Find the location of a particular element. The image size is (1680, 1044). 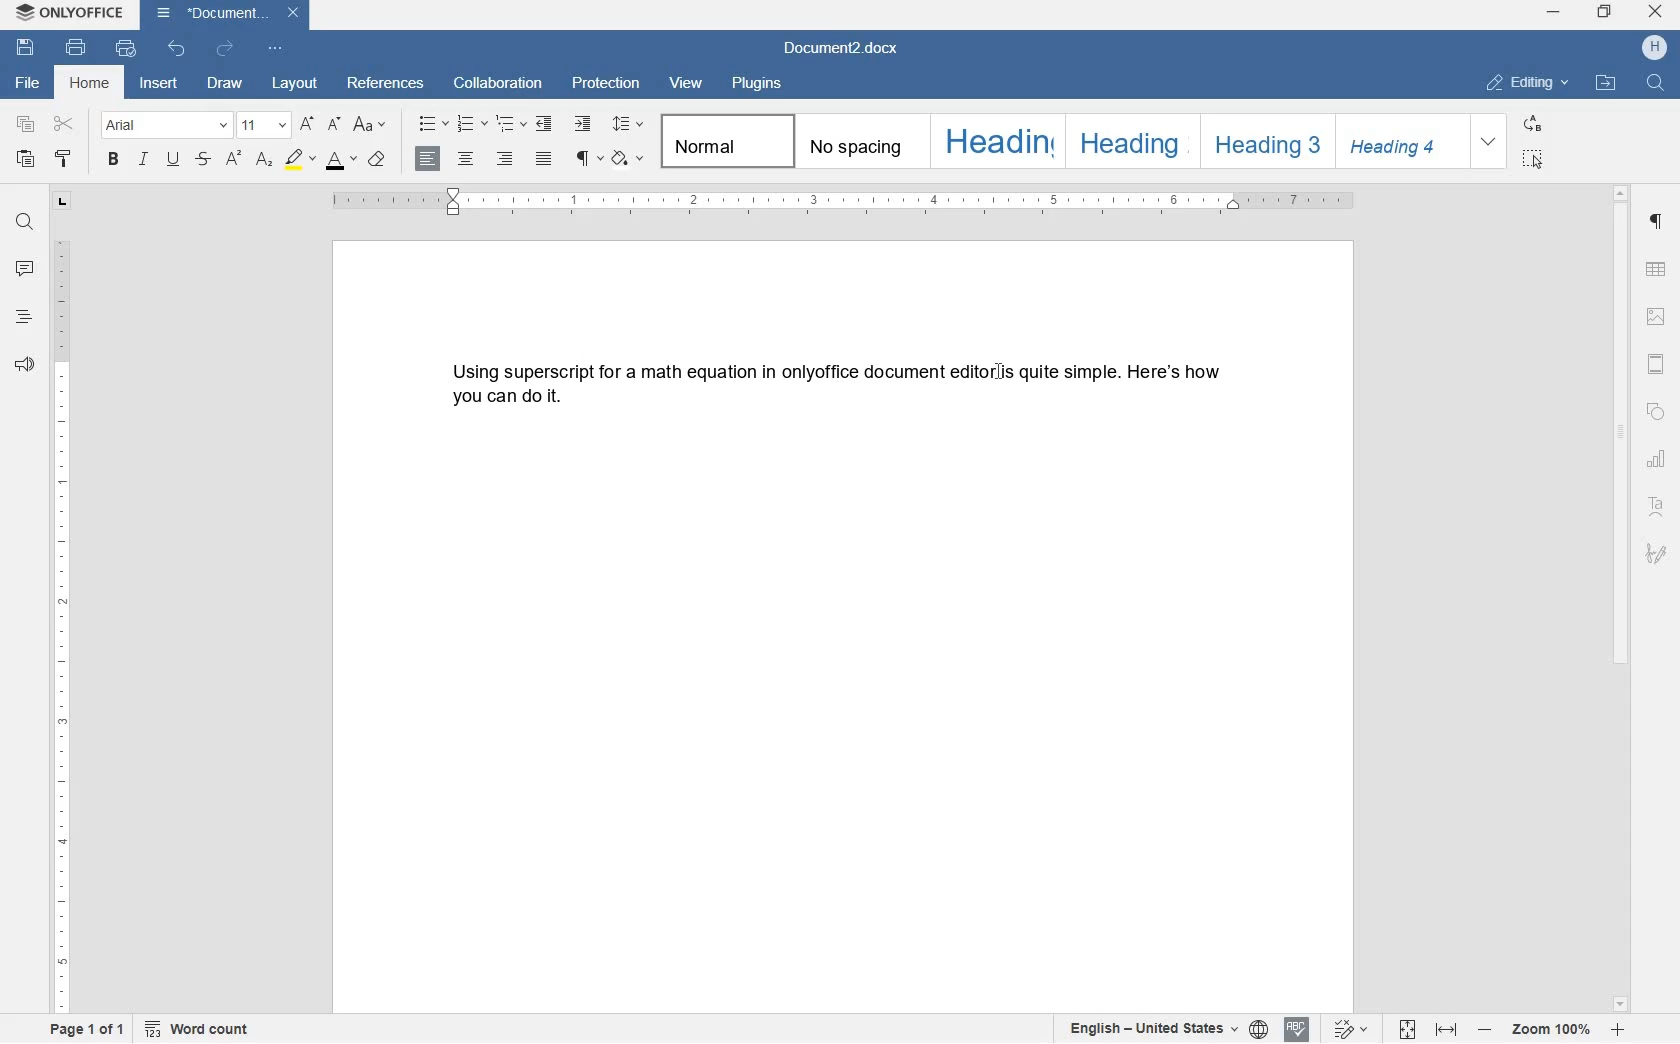

track changes is located at coordinates (1345, 1030).